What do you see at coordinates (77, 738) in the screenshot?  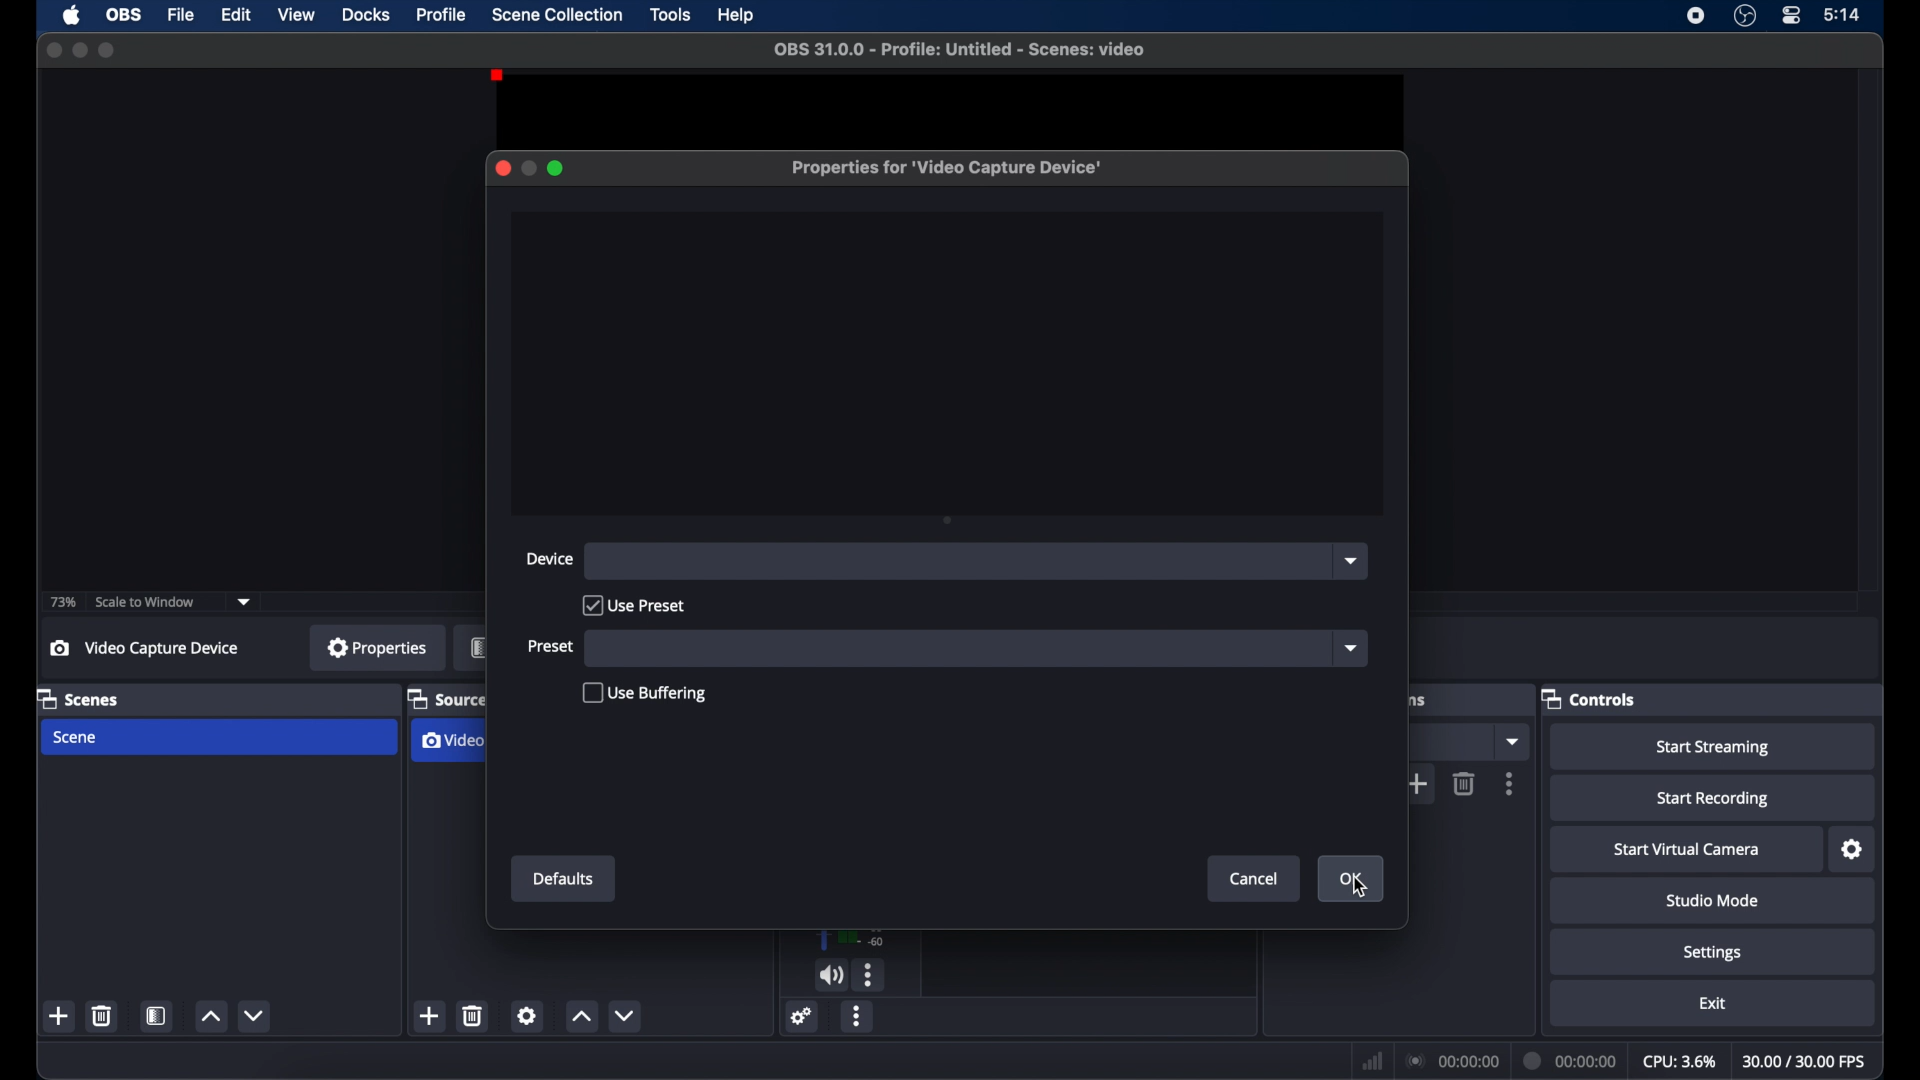 I see `scene` at bounding box center [77, 738].